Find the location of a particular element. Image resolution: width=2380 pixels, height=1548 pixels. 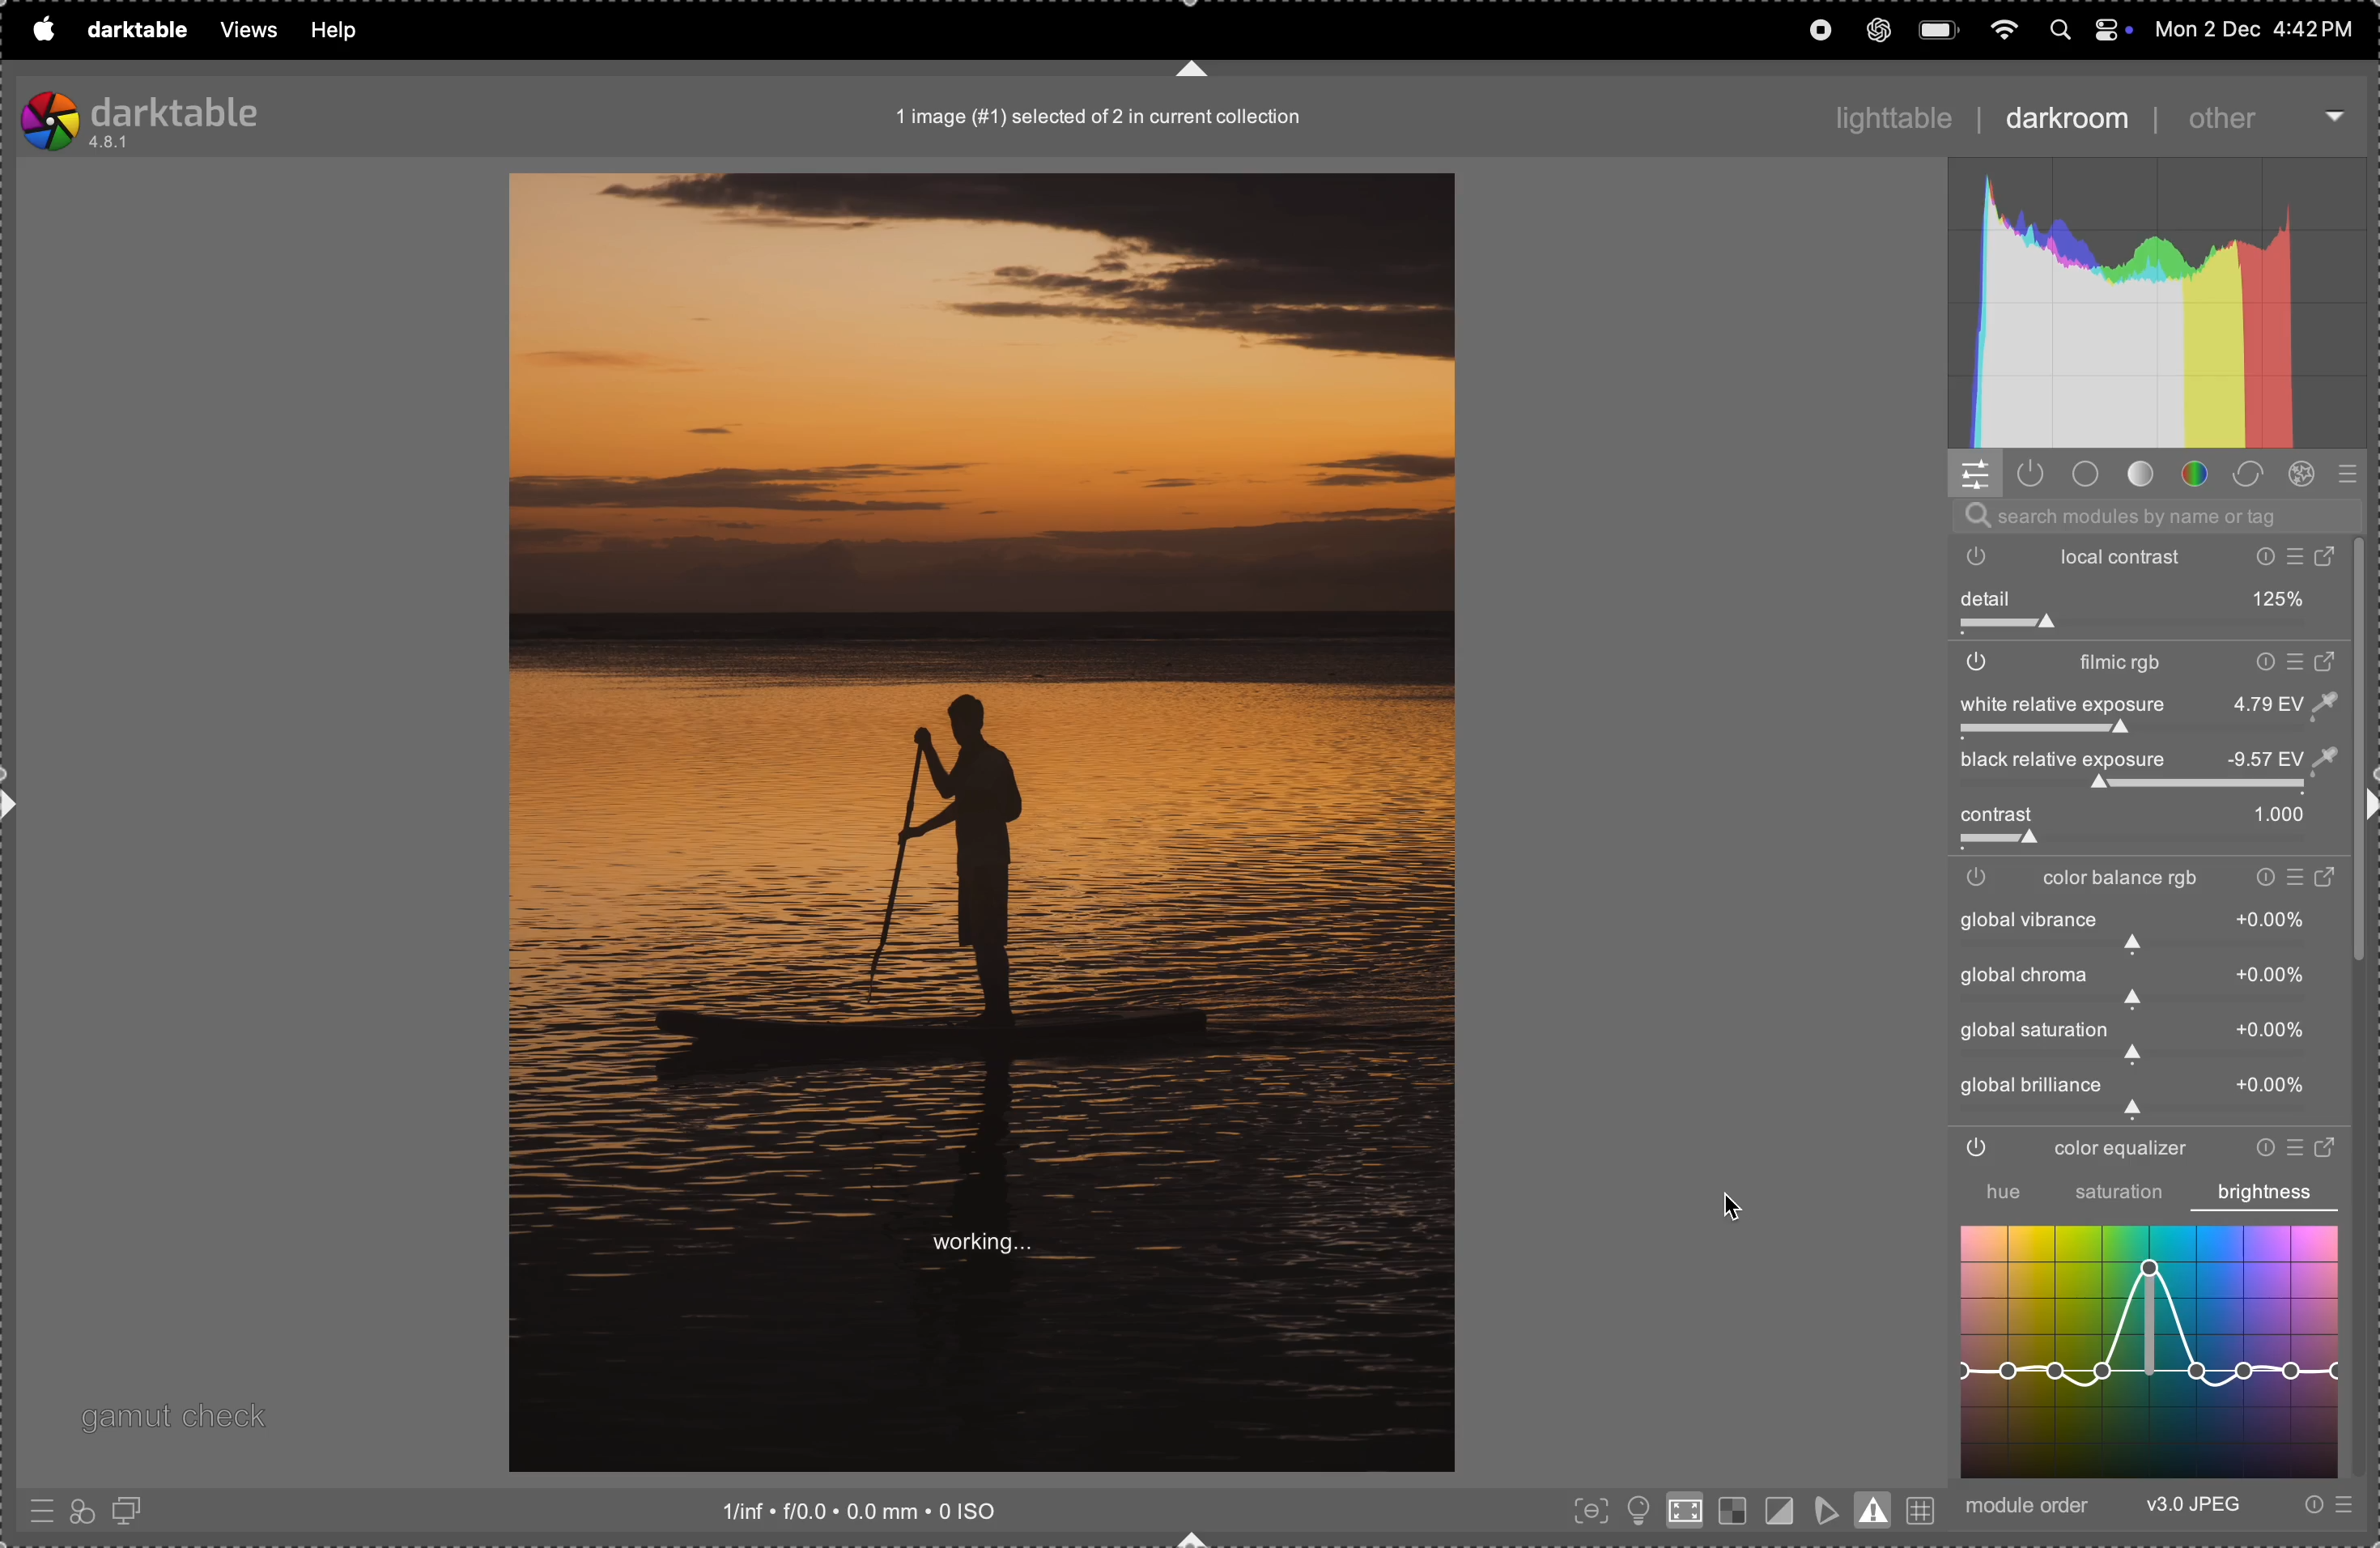

toggle focusing peak mode is located at coordinates (1586, 1512).